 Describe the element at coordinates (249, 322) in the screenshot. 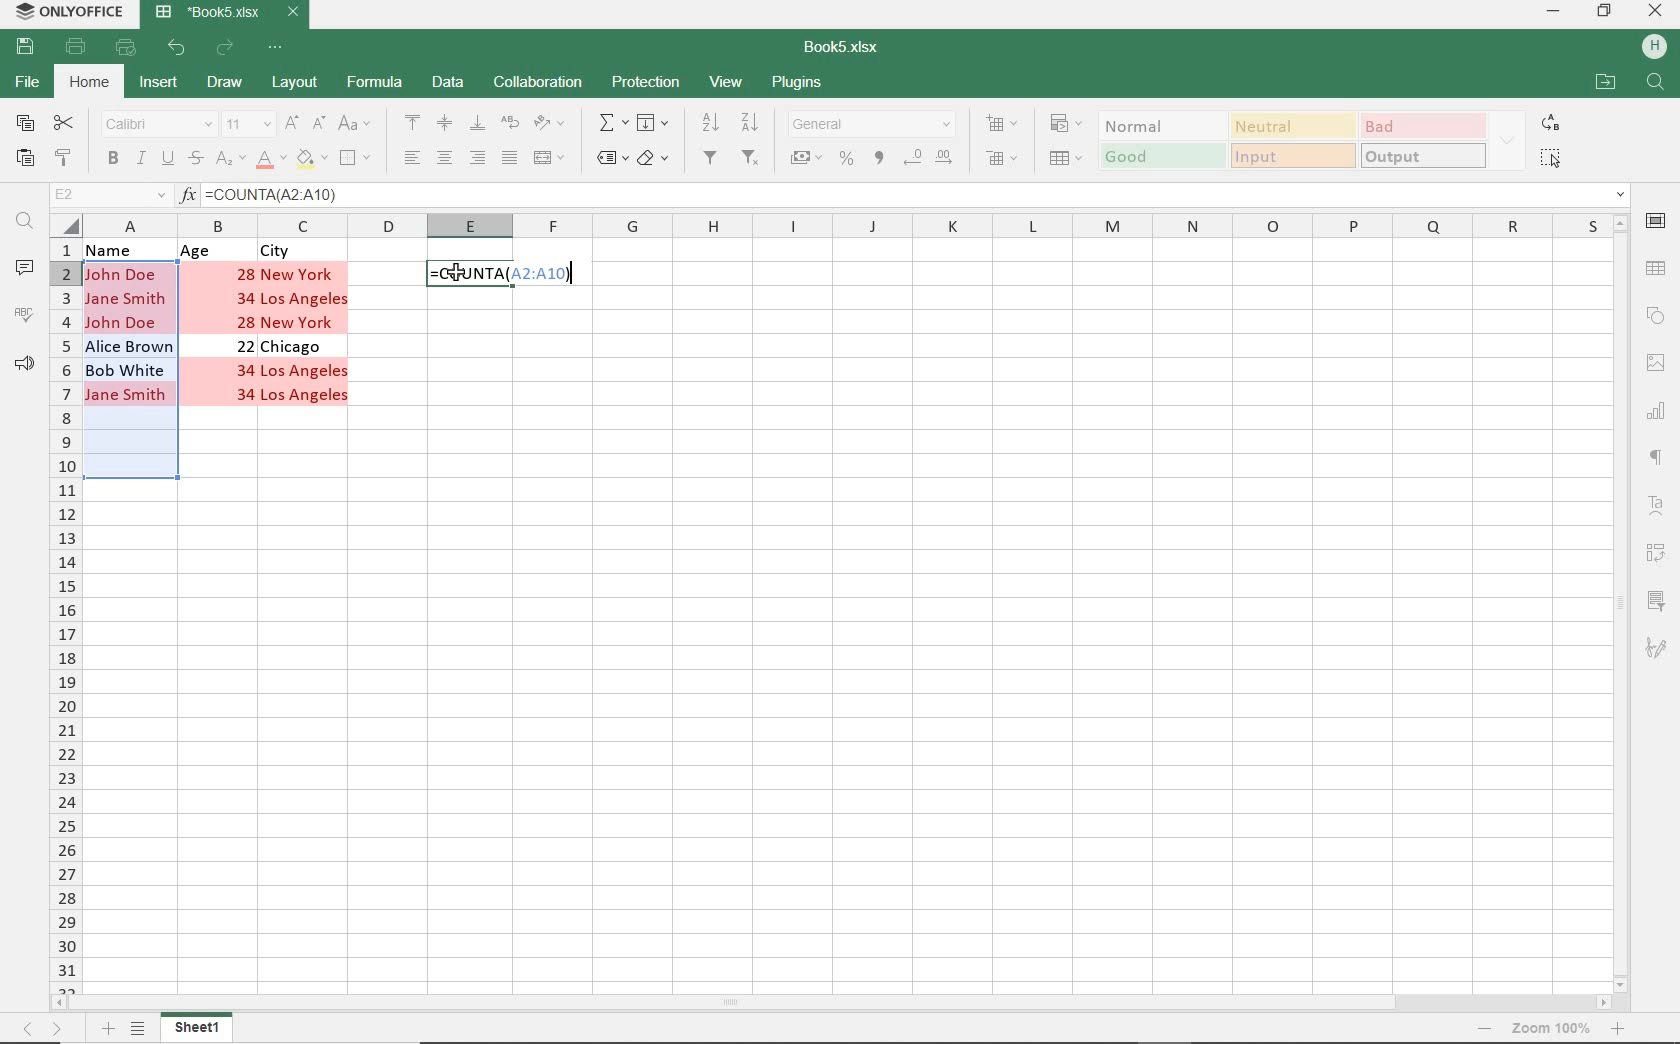

I see `28` at that location.